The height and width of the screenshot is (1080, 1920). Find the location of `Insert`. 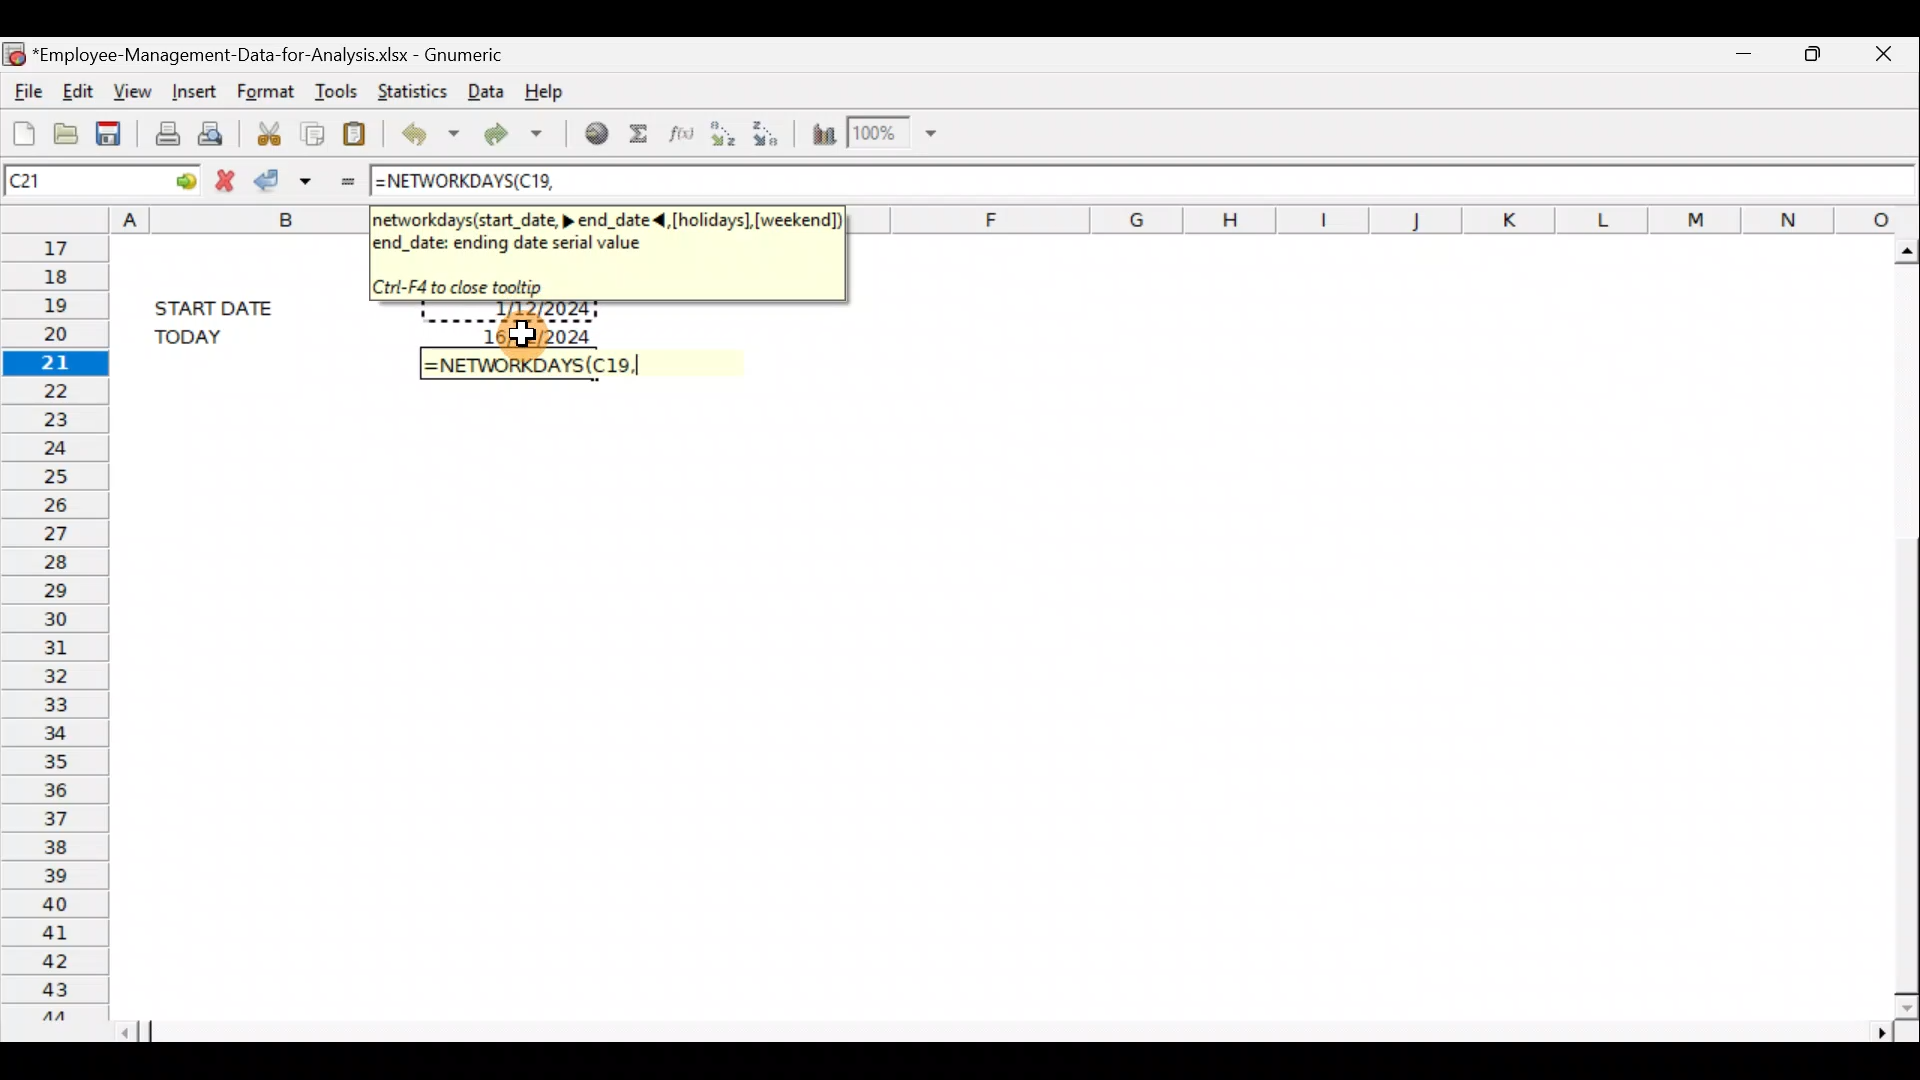

Insert is located at coordinates (193, 92).